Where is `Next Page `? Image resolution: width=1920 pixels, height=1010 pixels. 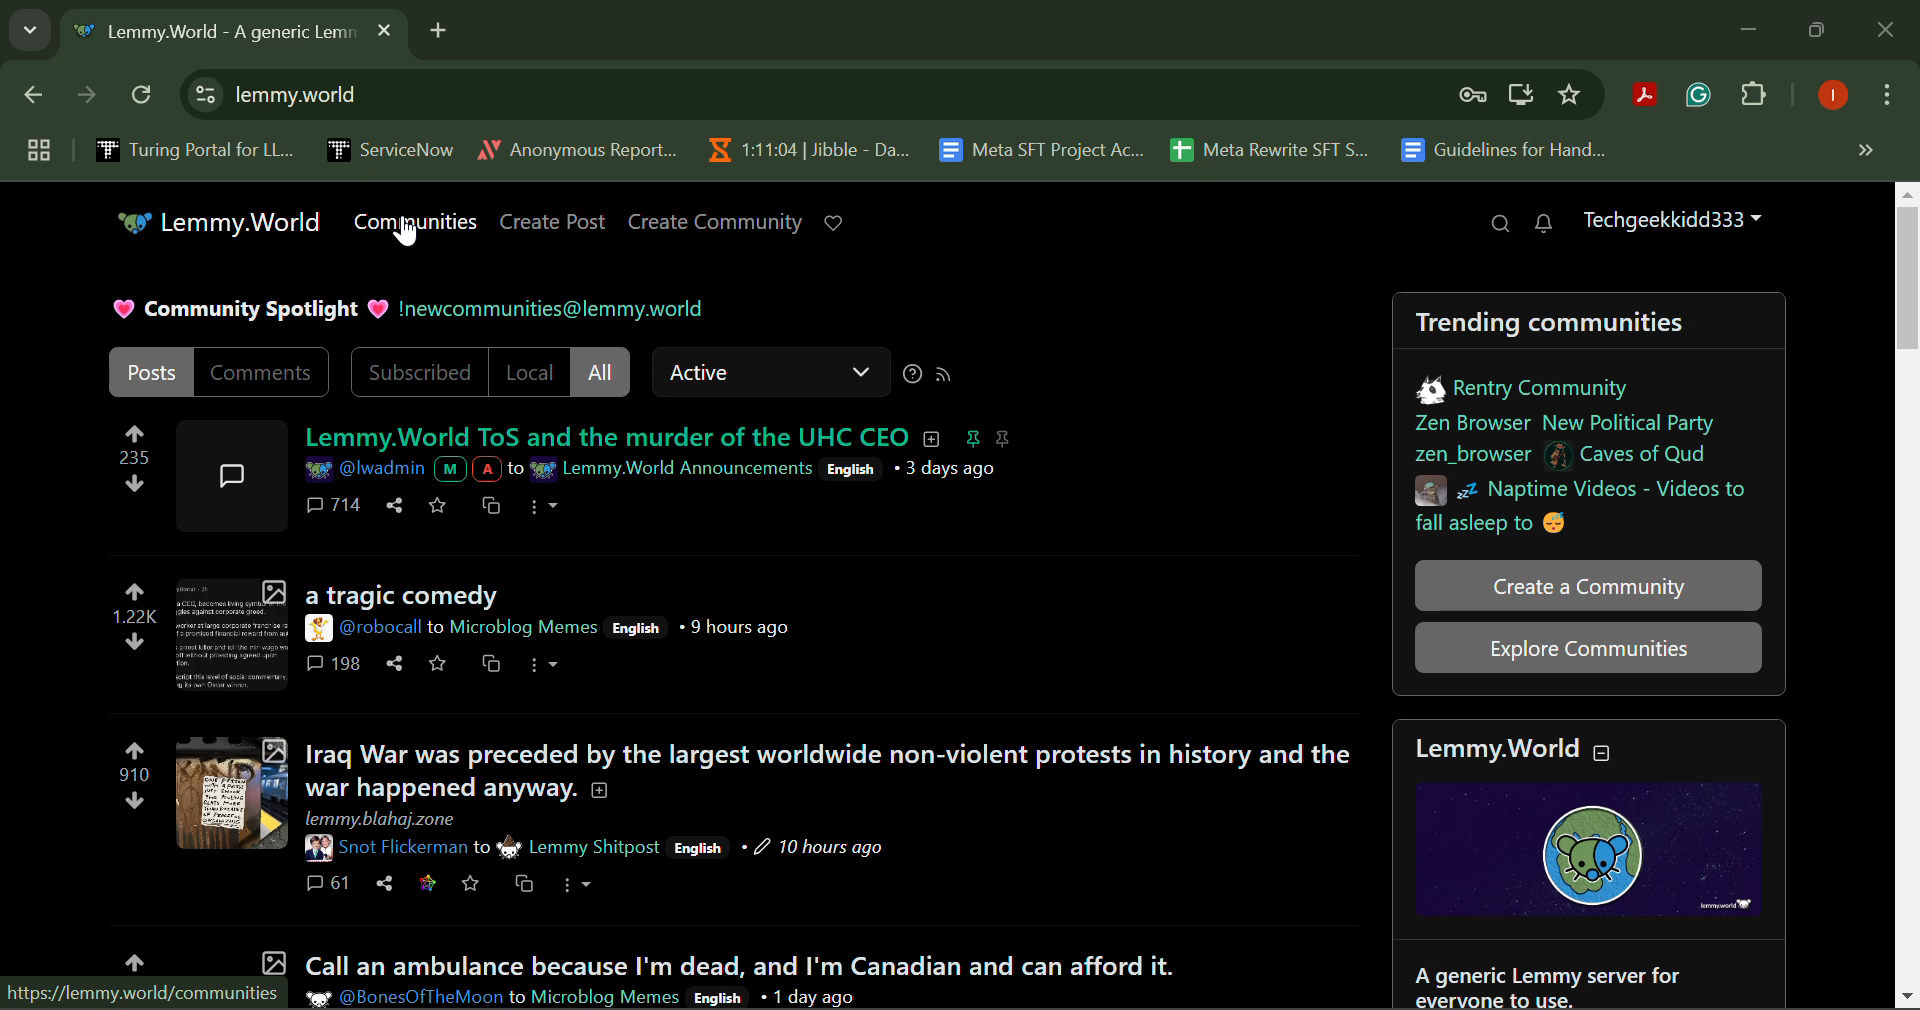 Next Page  is located at coordinates (84, 100).